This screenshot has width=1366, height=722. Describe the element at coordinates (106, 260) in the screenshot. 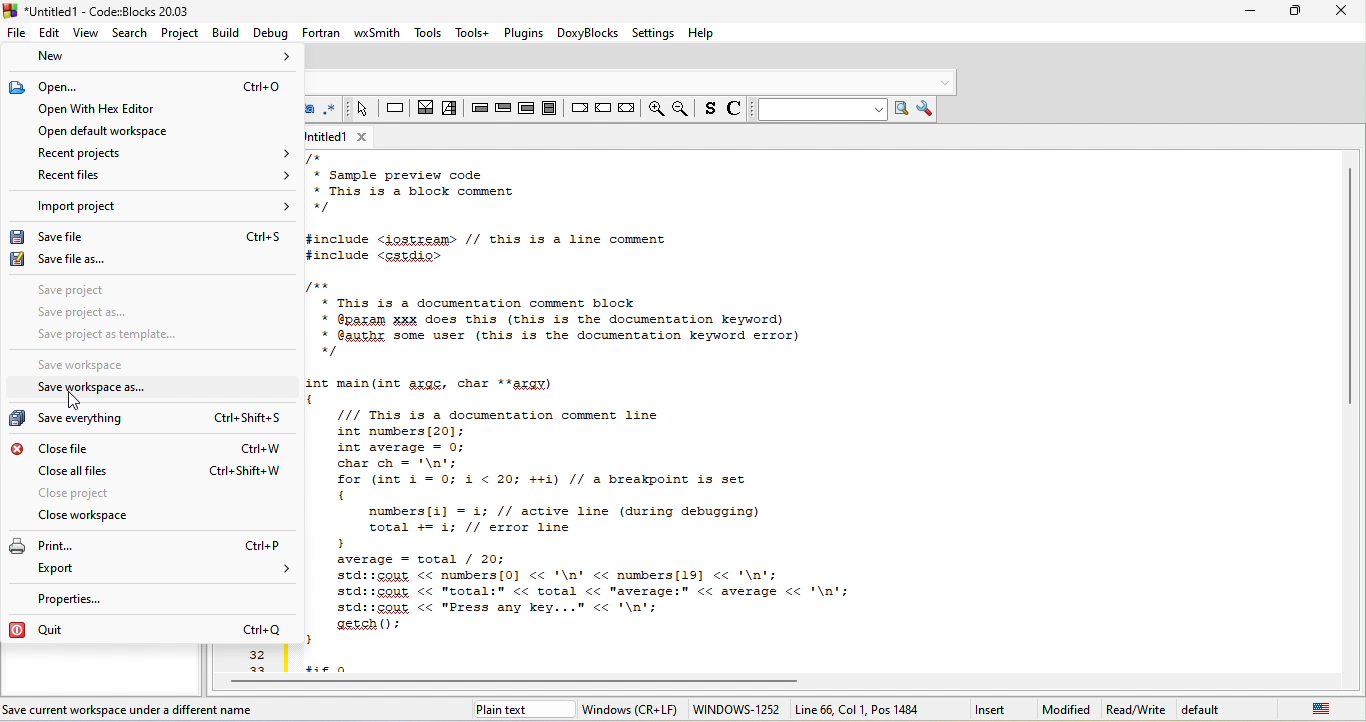

I see `save file as` at that location.